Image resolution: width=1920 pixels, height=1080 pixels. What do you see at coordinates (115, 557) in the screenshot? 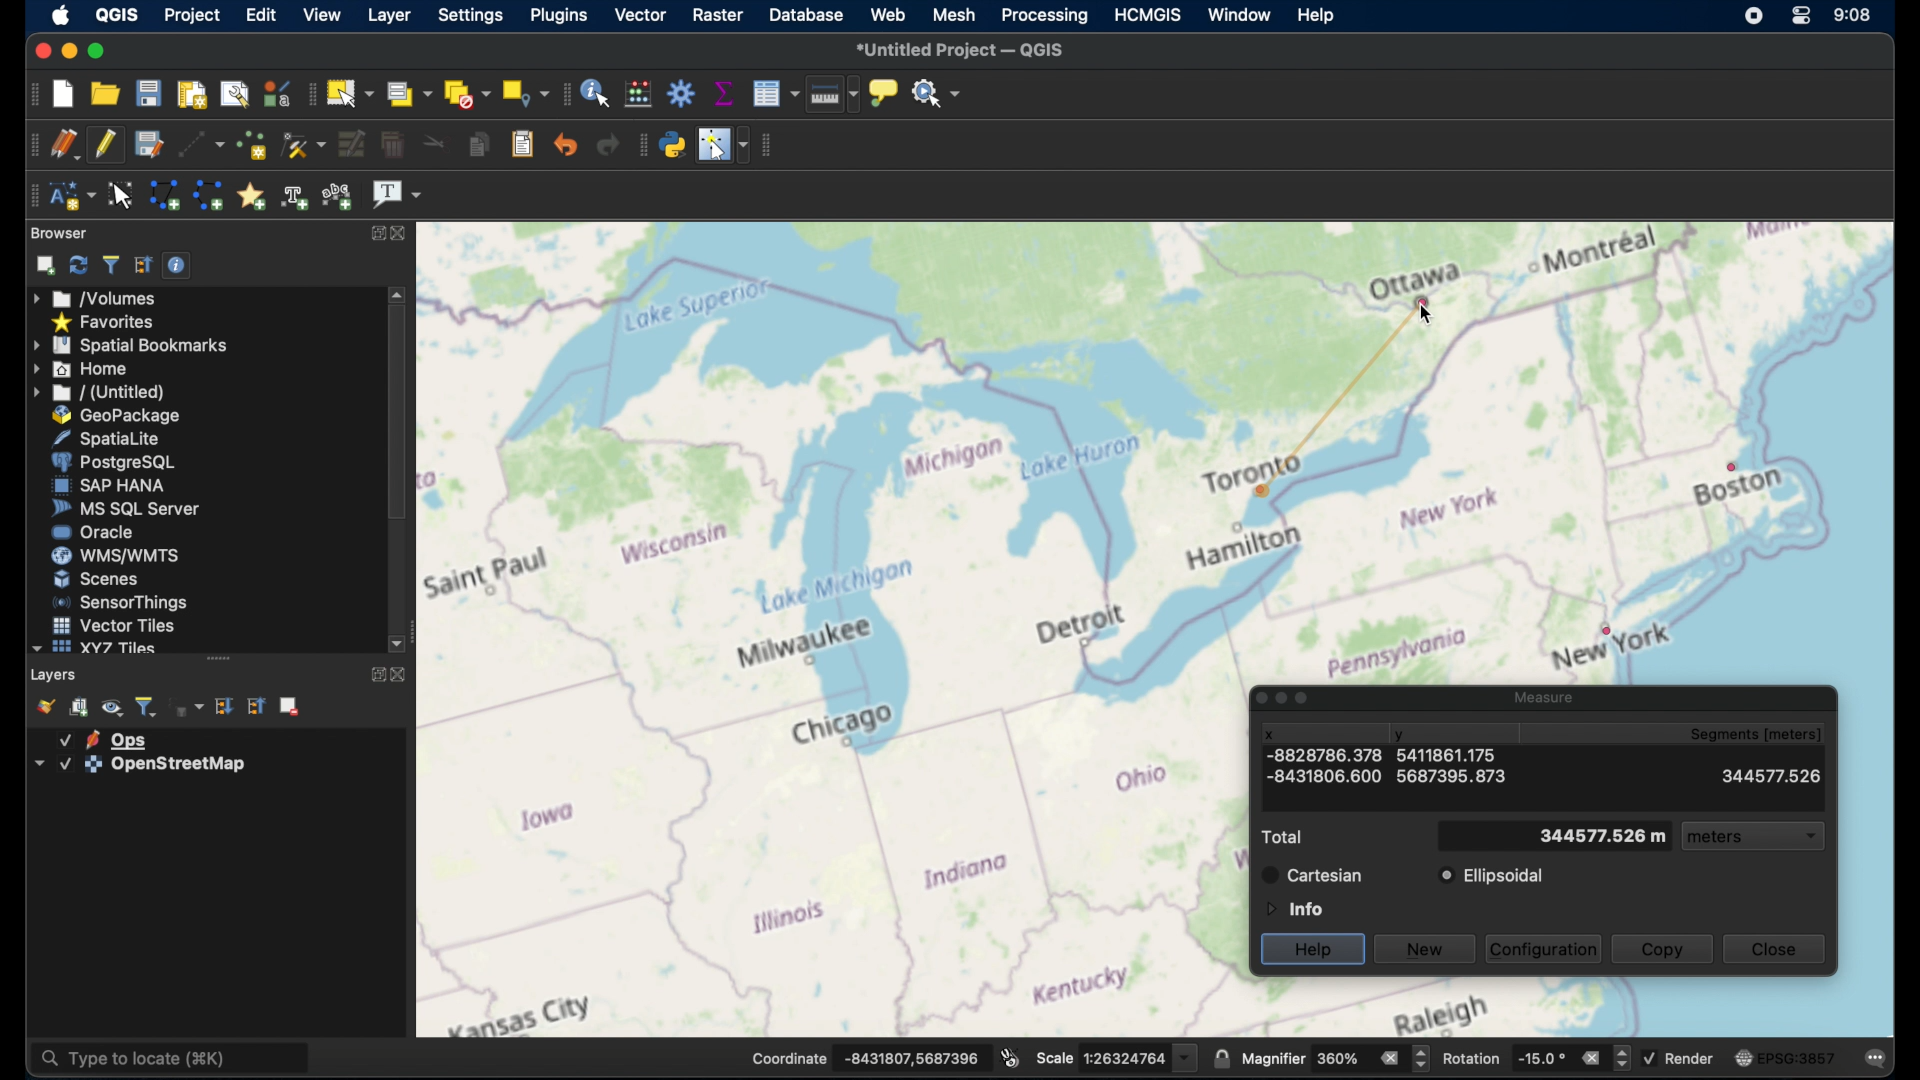
I see `wms/wmts` at bounding box center [115, 557].